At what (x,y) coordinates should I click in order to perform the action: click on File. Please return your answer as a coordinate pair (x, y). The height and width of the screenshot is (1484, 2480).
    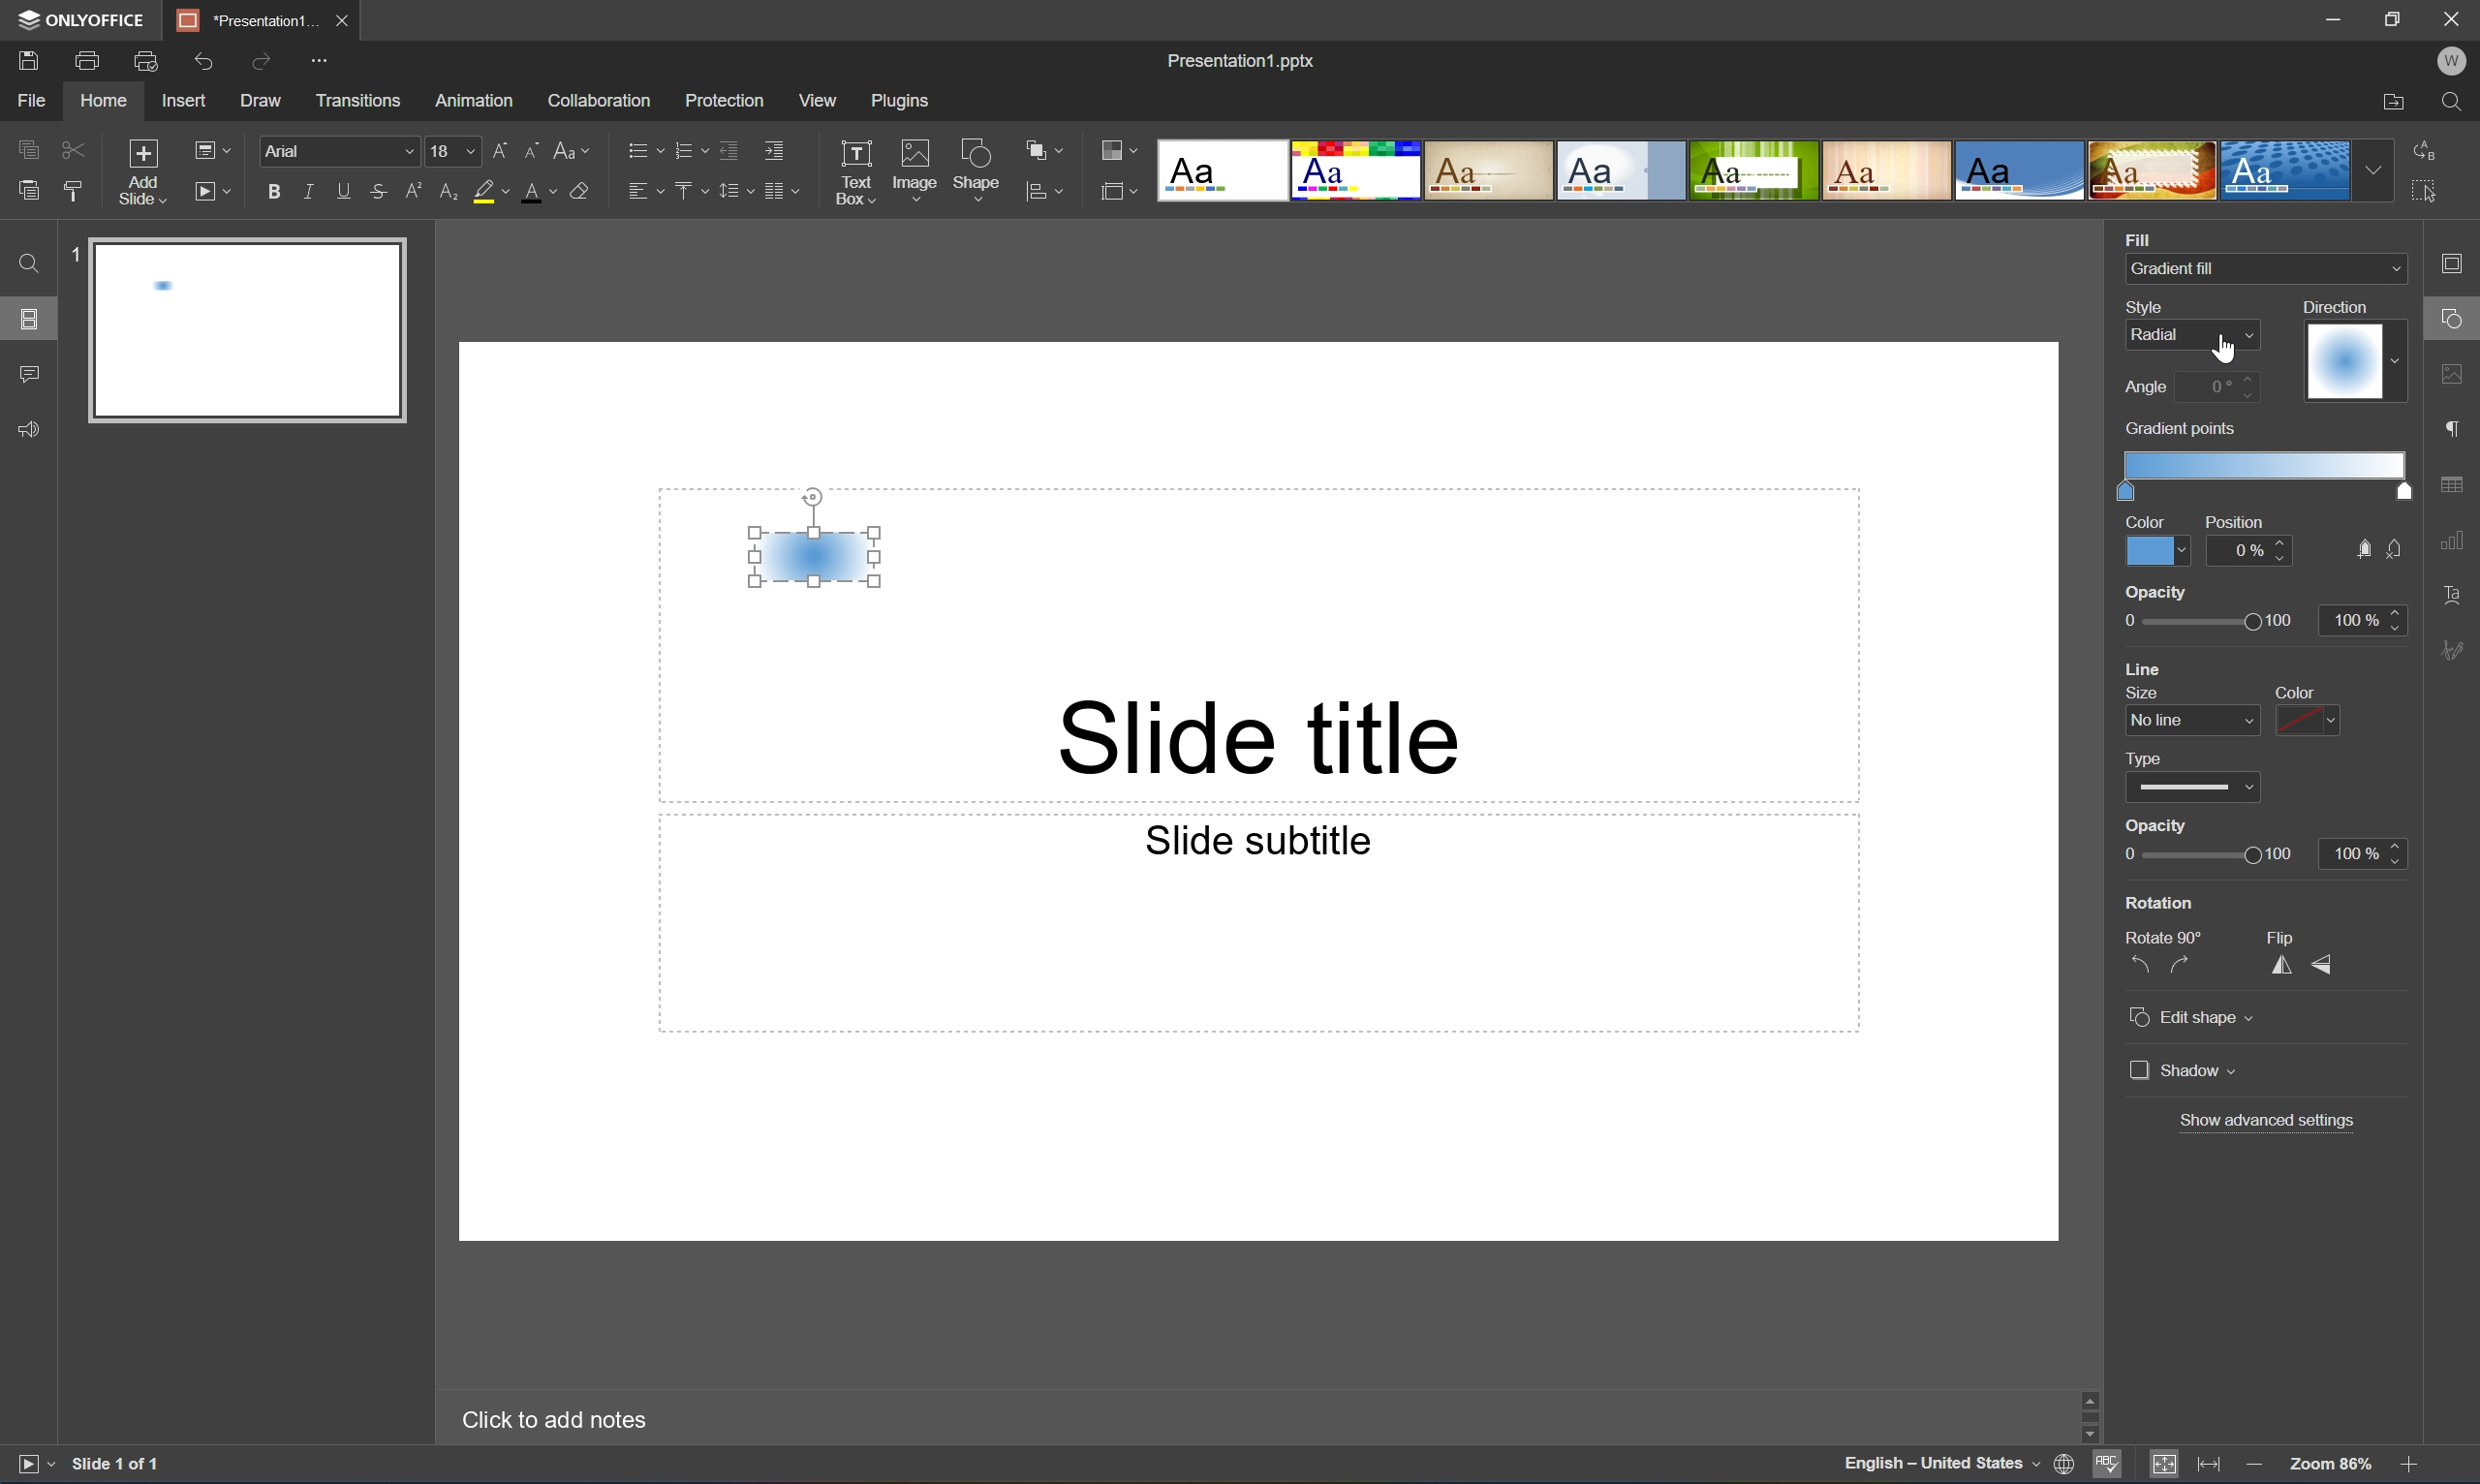
    Looking at the image, I should click on (31, 100).